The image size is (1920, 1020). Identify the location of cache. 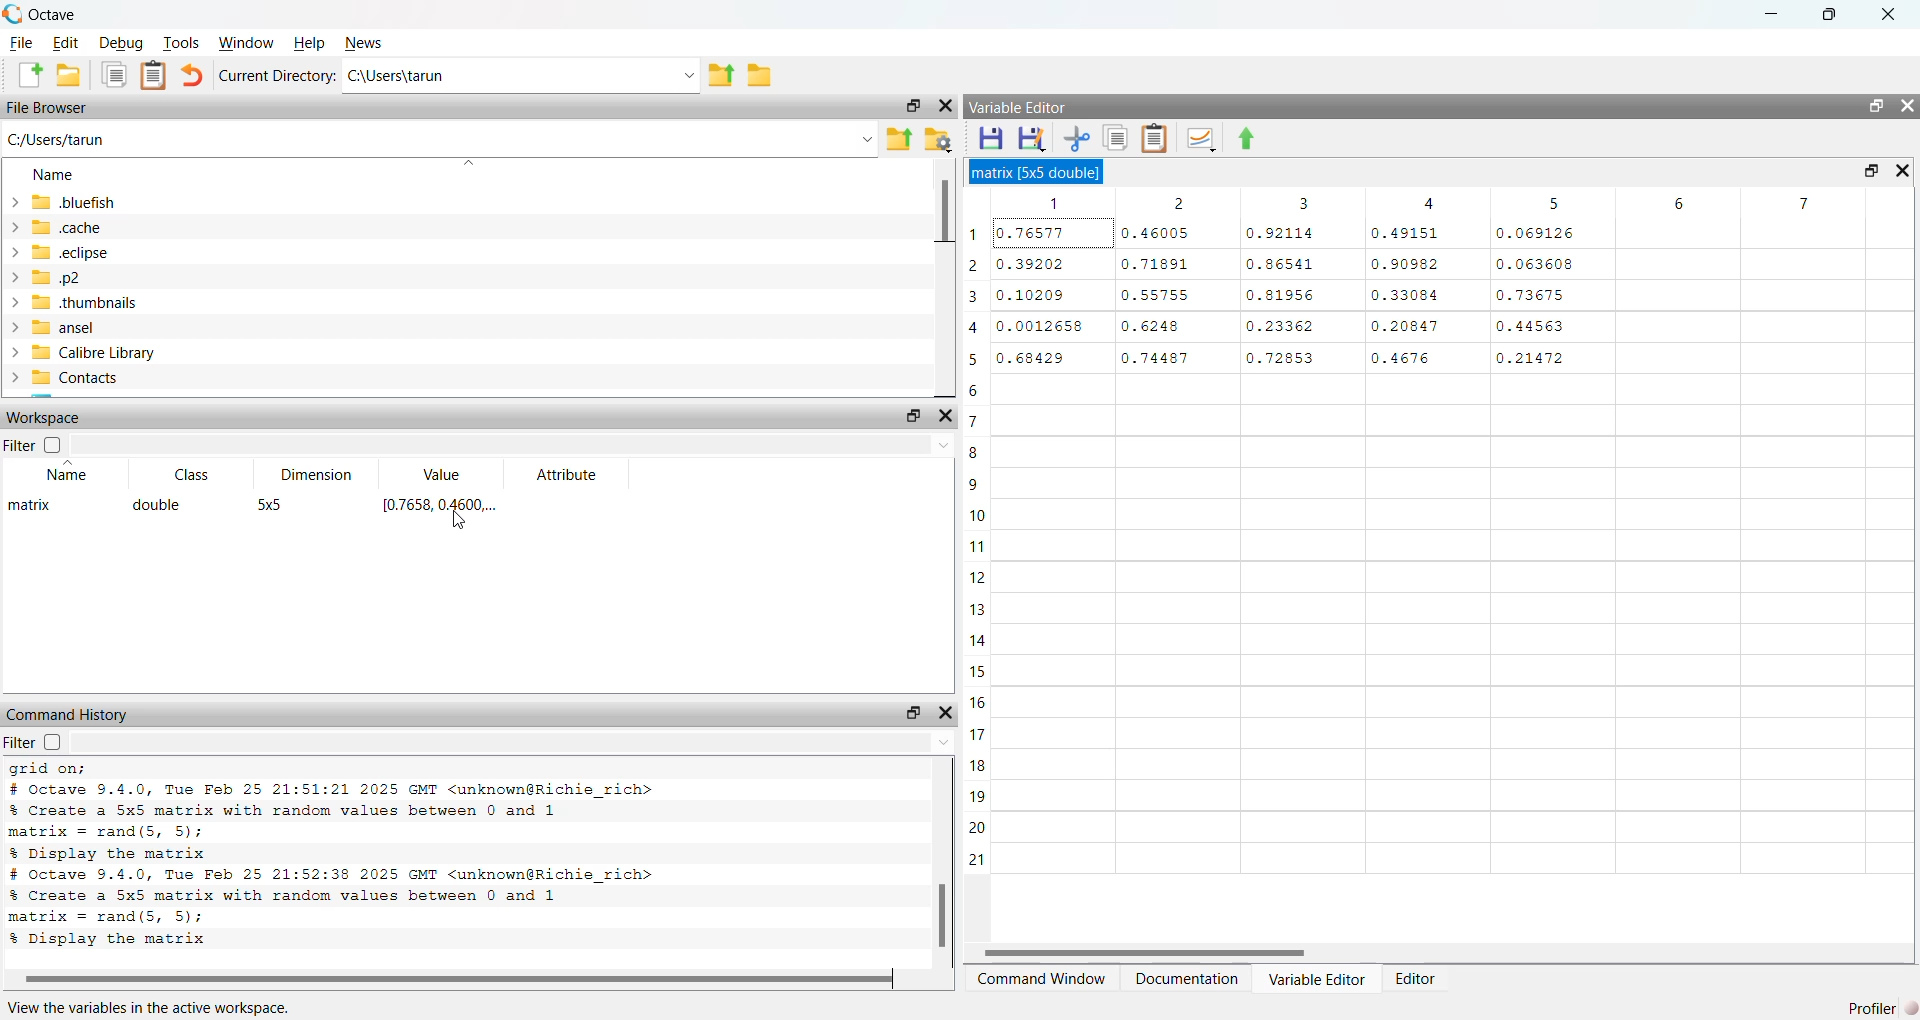
(57, 227).